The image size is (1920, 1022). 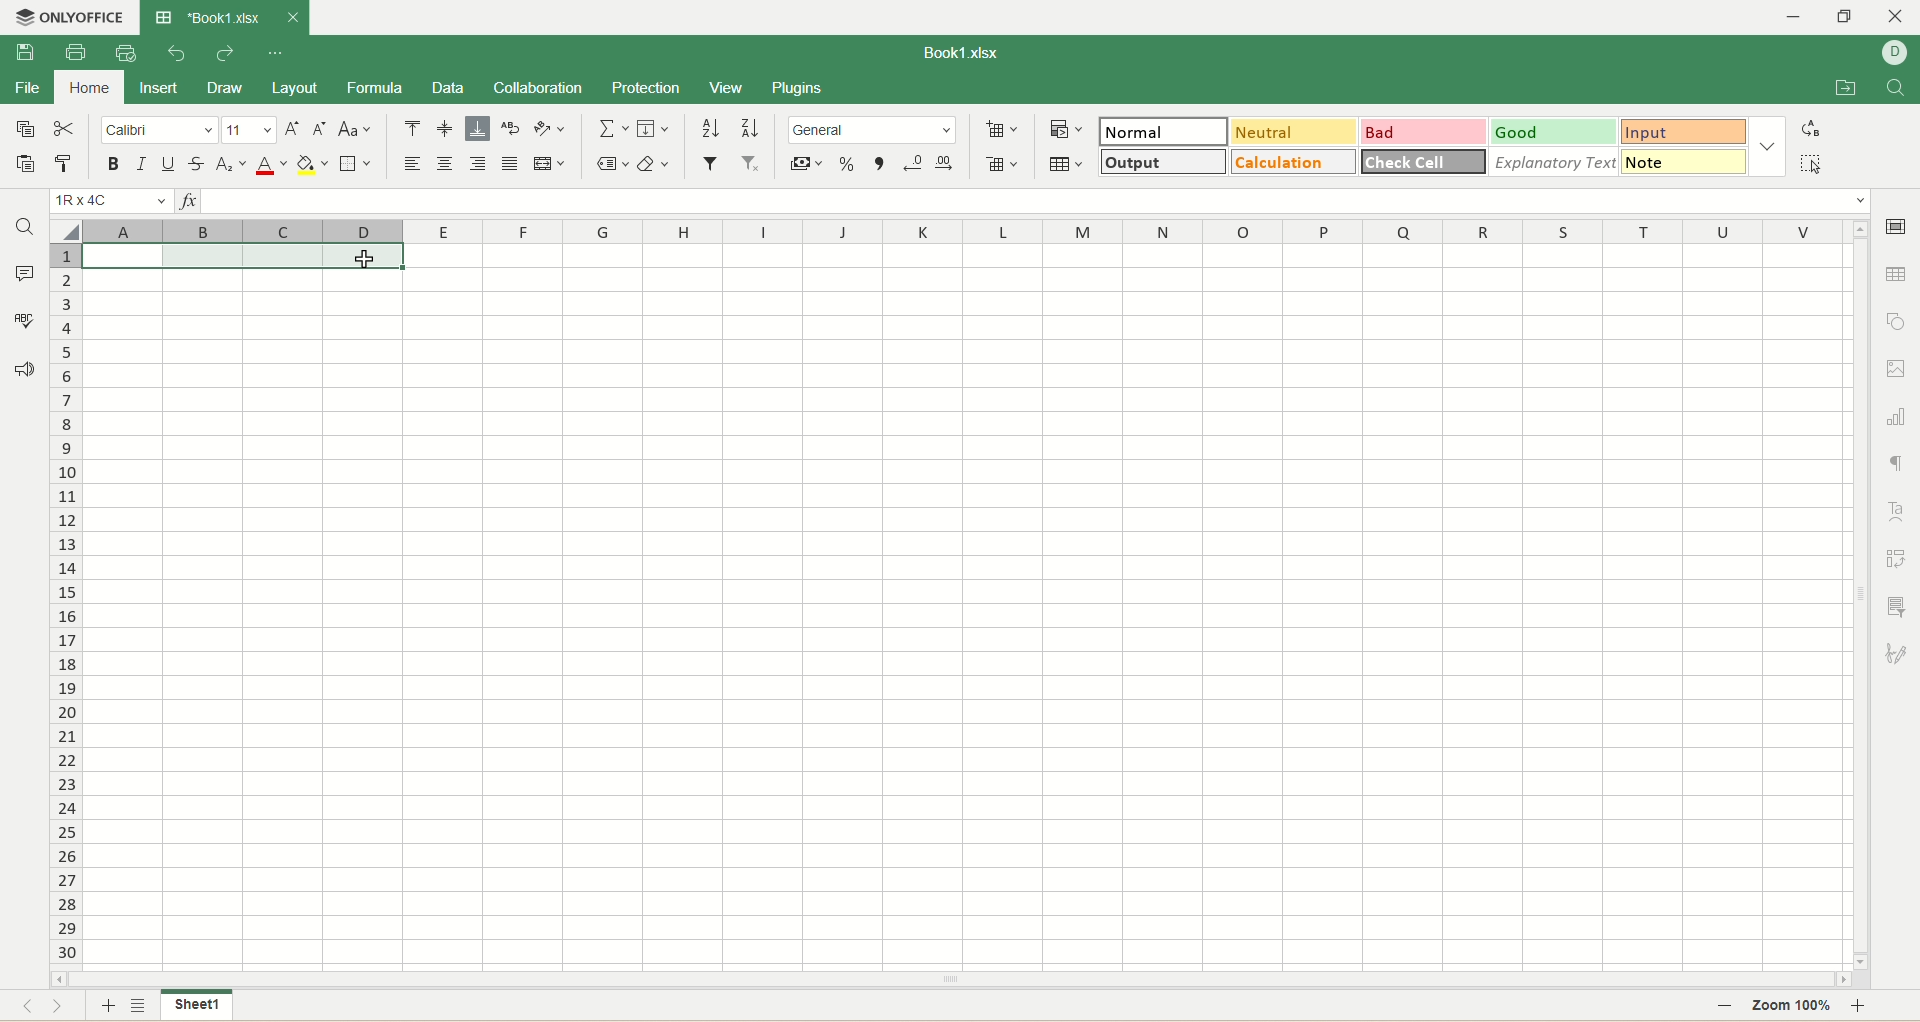 I want to click on calculation, so click(x=1289, y=162).